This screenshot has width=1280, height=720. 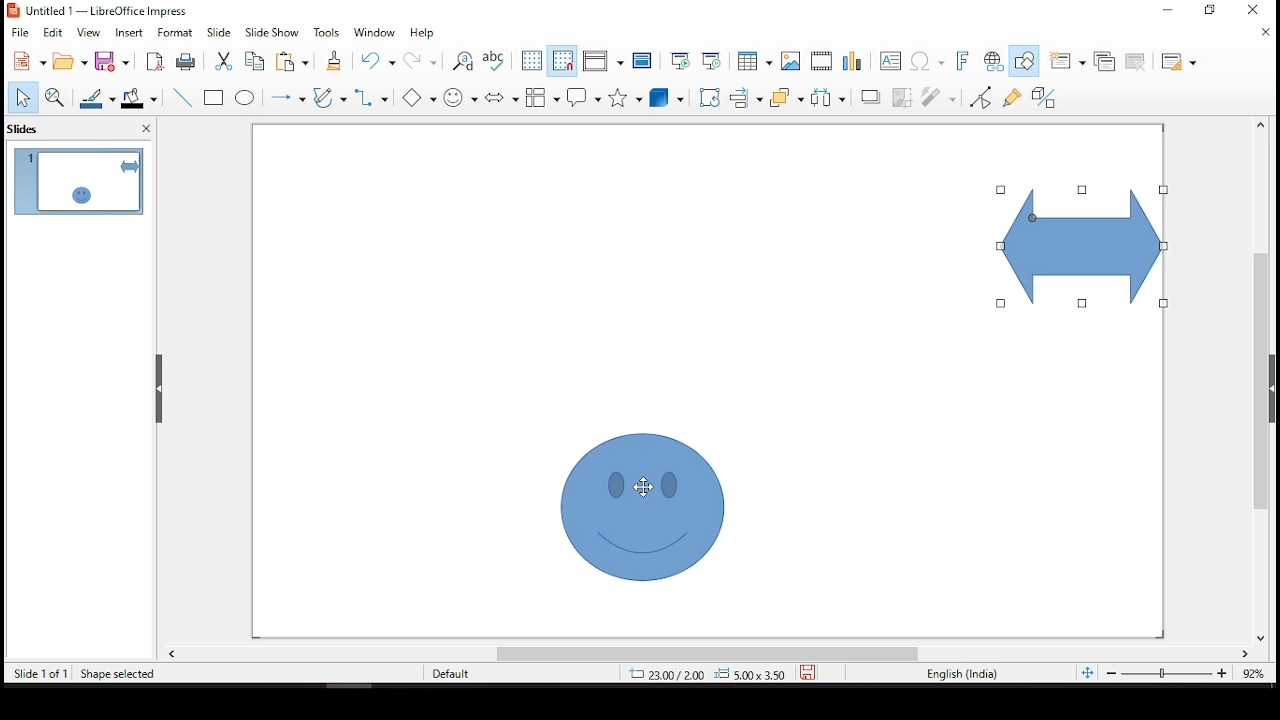 I want to click on view, so click(x=91, y=34).